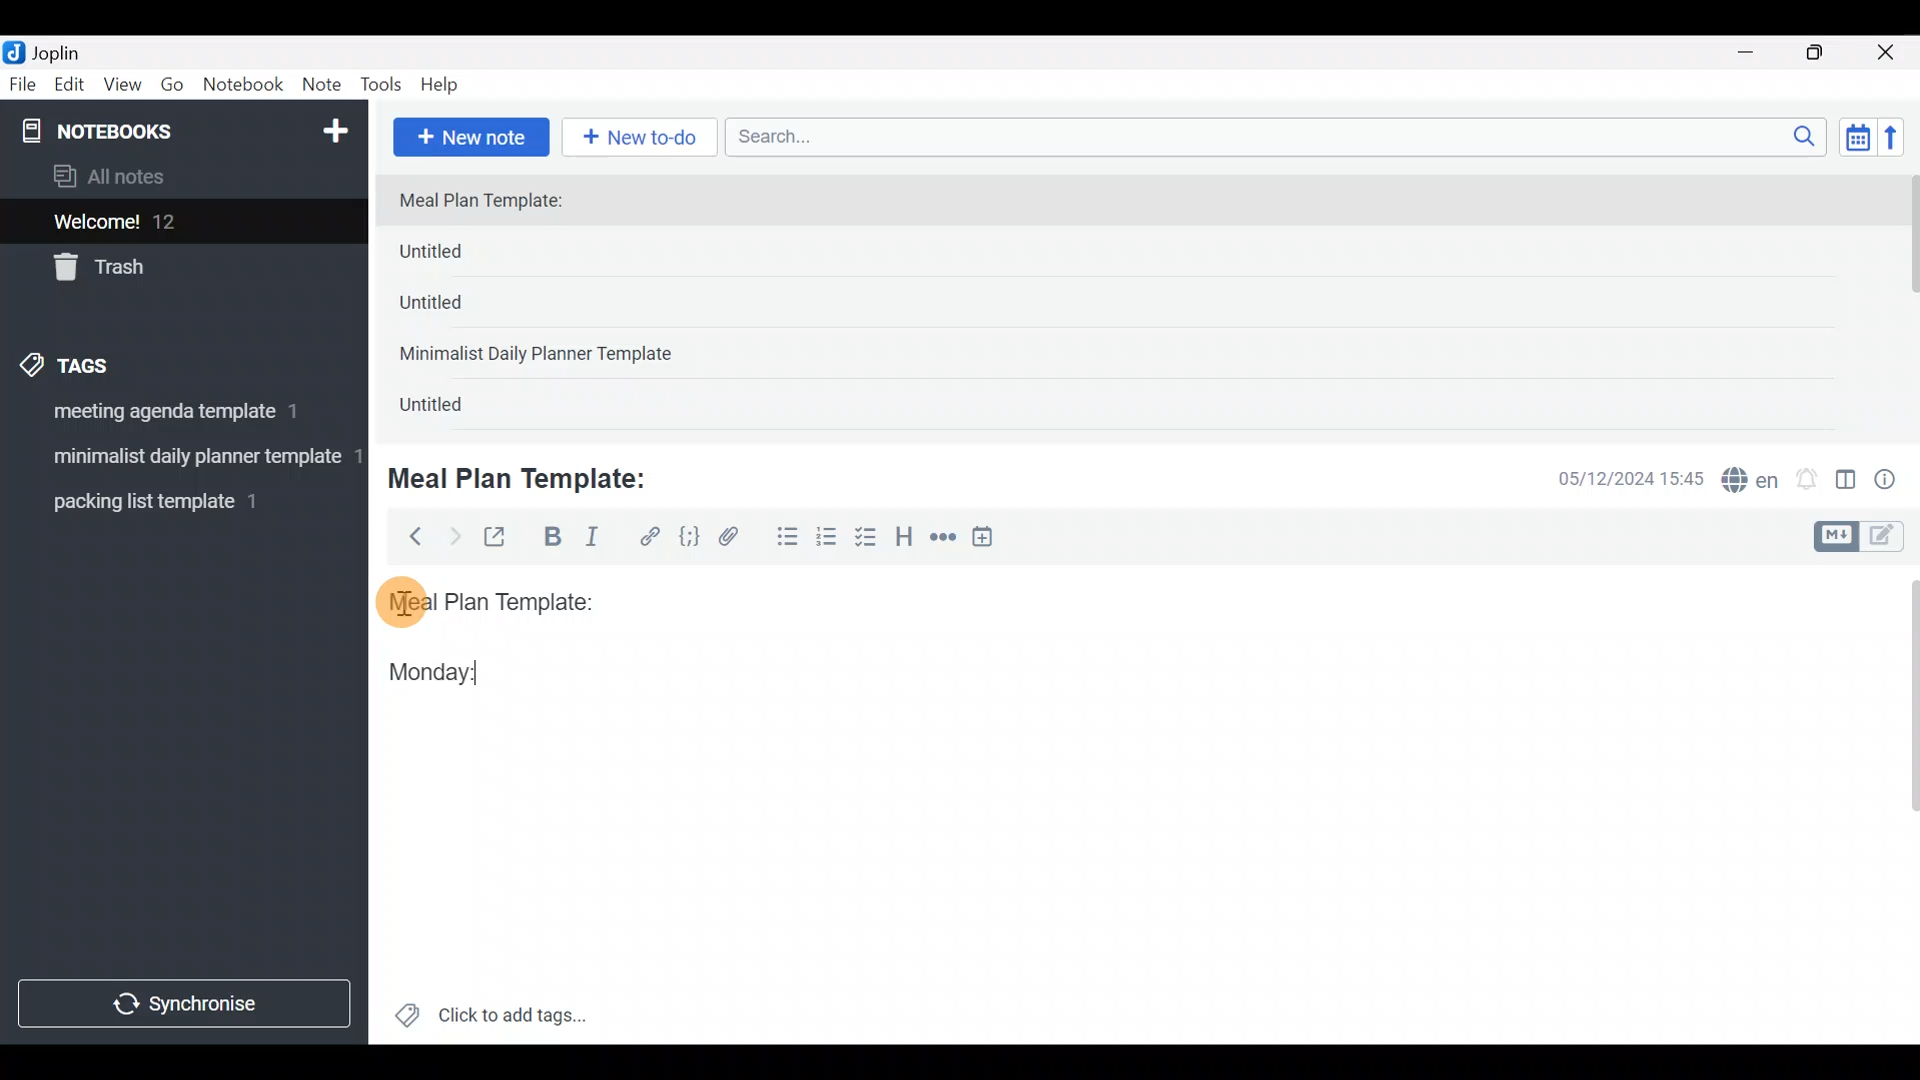 The image size is (1920, 1080). I want to click on Tools, so click(382, 86).